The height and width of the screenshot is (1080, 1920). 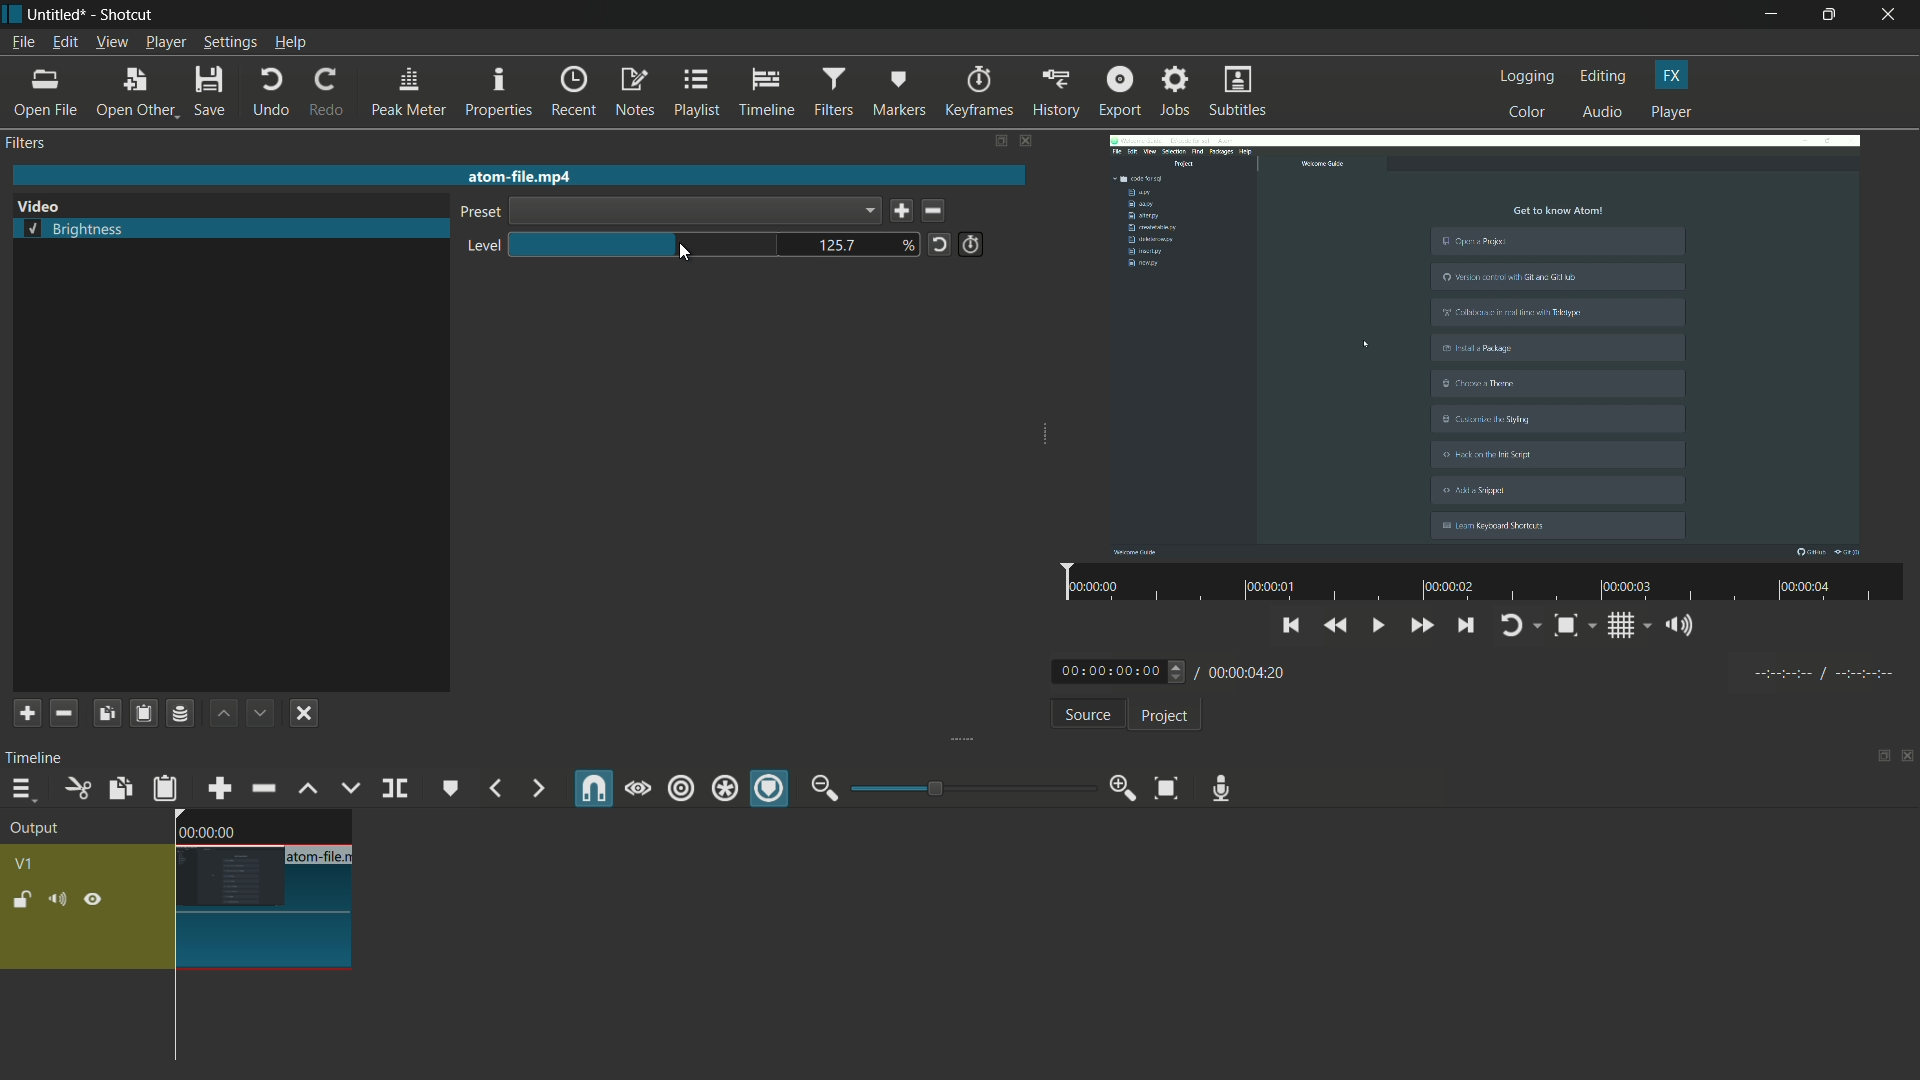 What do you see at coordinates (1381, 626) in the screenshot?
I see `toggle play/pause` at bounding box center [1381, 626].